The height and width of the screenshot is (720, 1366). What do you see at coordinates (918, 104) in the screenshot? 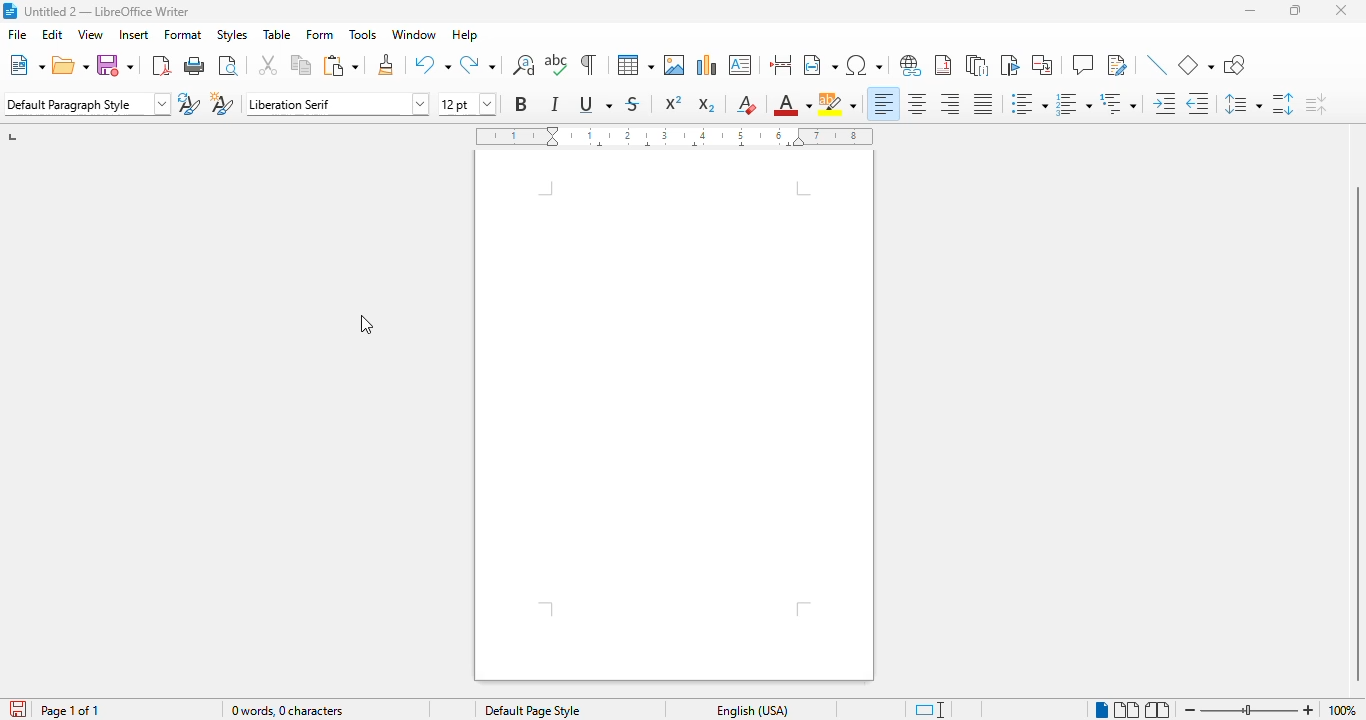
I see `align center` at bounding box center [918, 104].